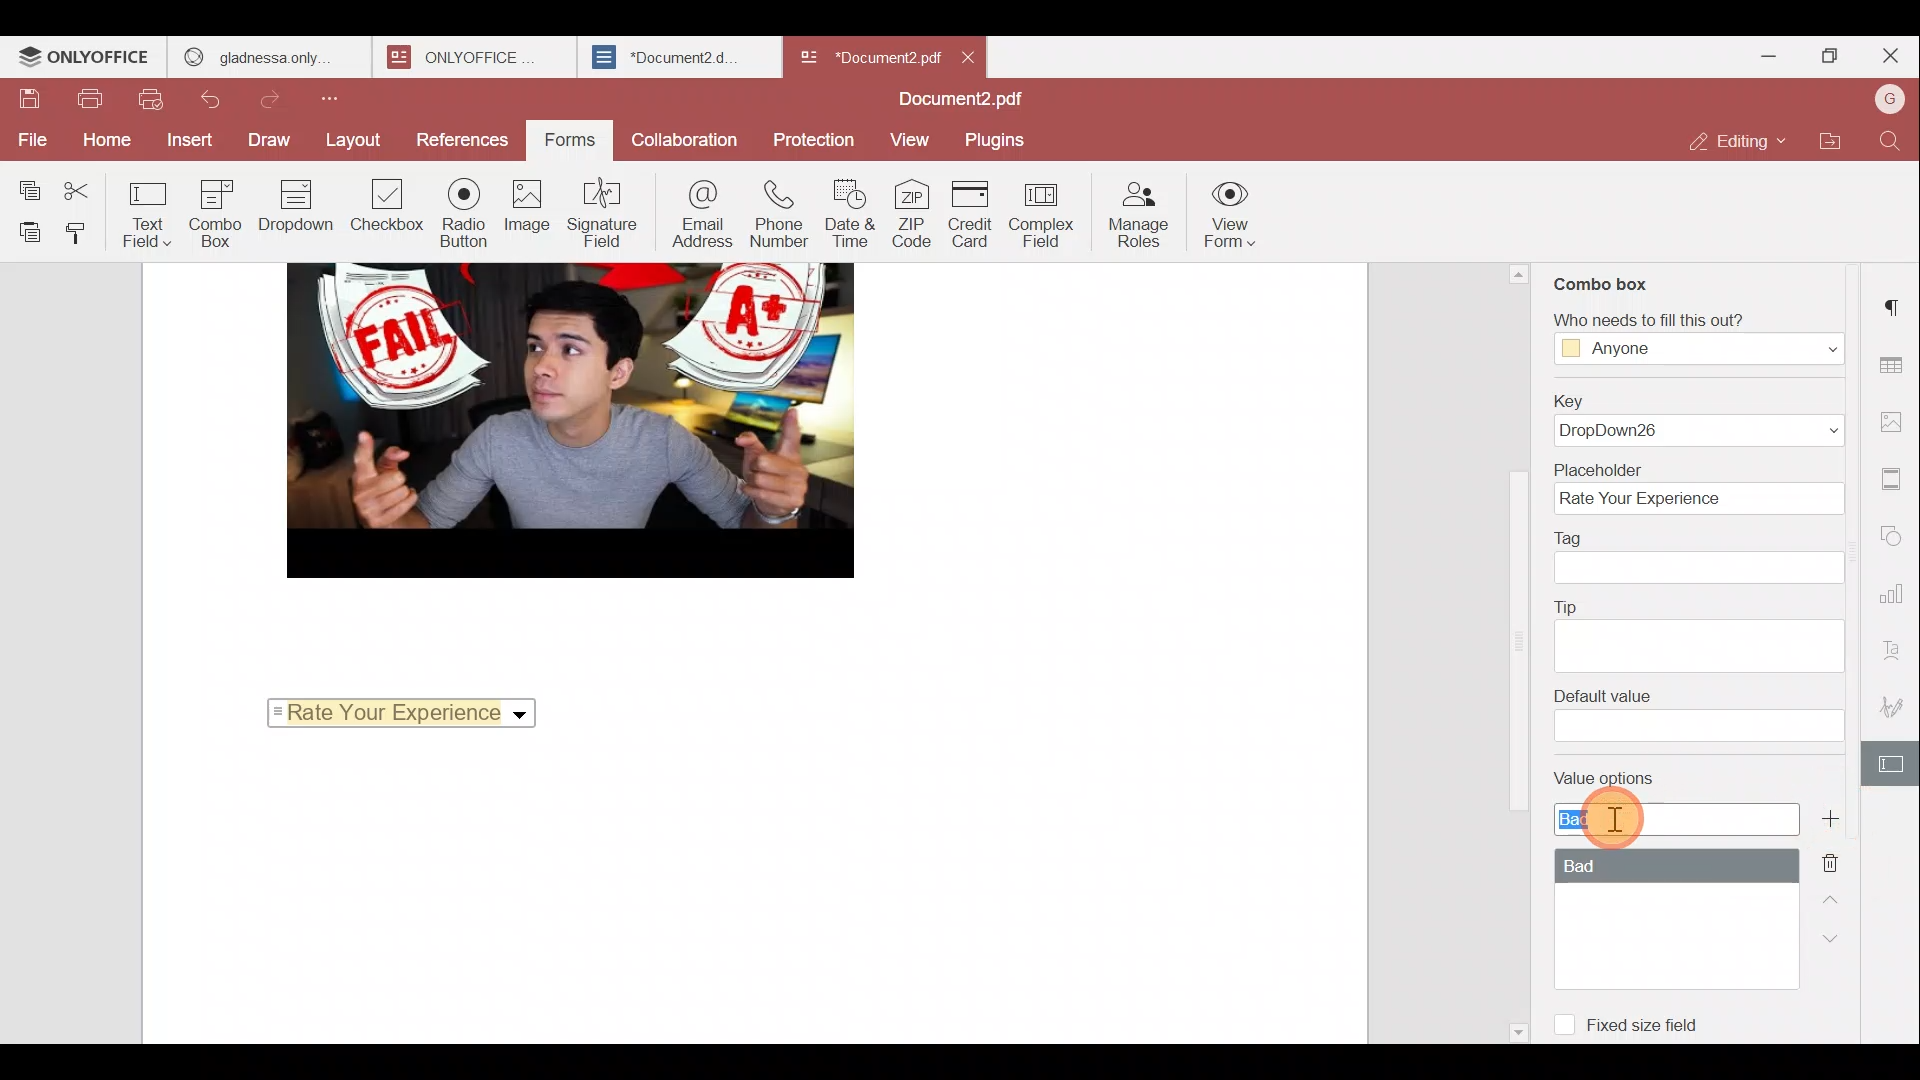 The image size is (1920, 1080). I want to click on Header & footer settings, so click(1894, 480).